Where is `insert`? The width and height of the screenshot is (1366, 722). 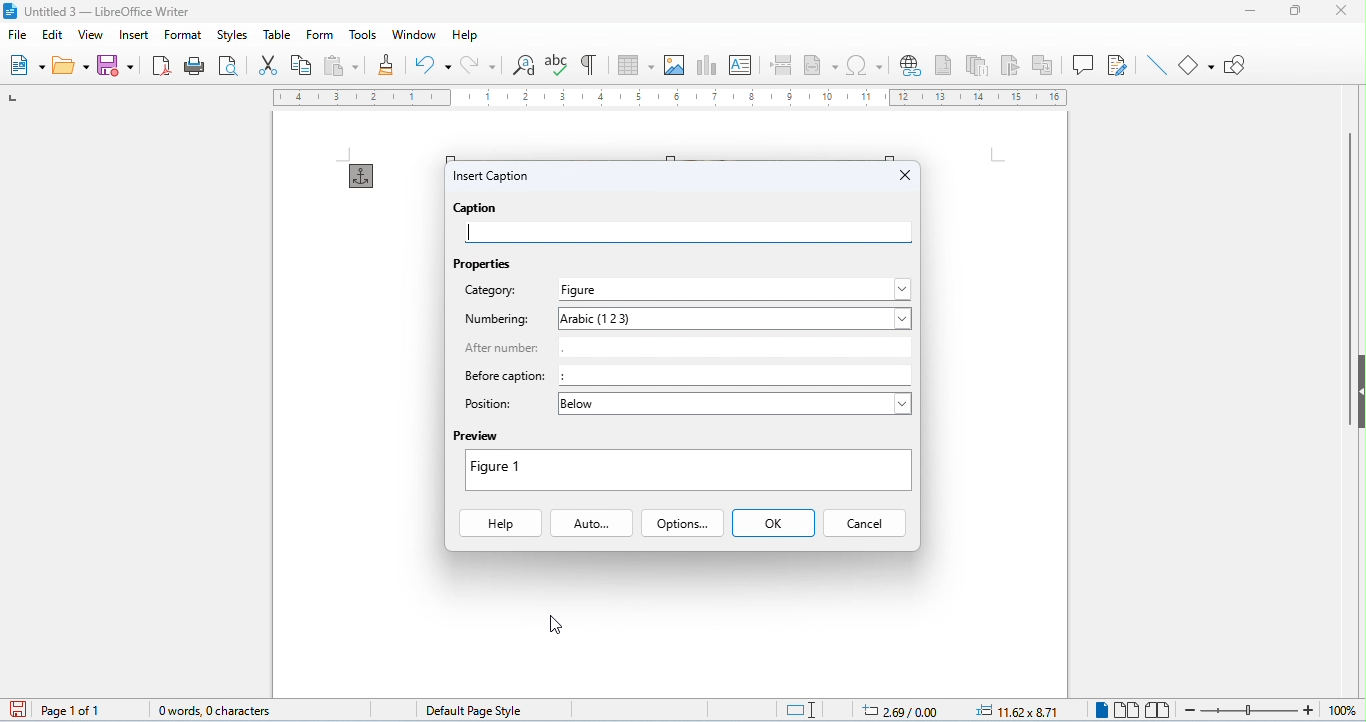
insert is located at coordinates (133, 34).